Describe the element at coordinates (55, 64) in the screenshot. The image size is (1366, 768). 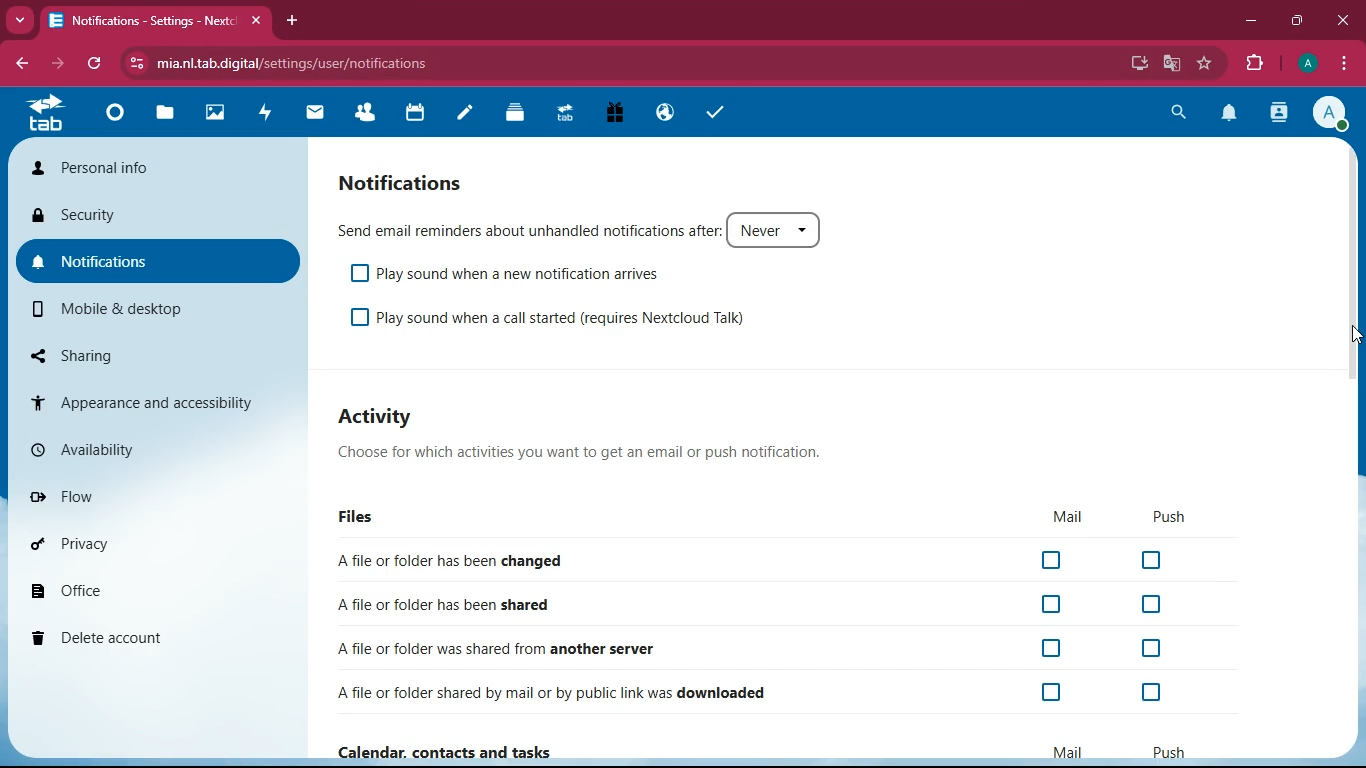
I see `forward` at that location.